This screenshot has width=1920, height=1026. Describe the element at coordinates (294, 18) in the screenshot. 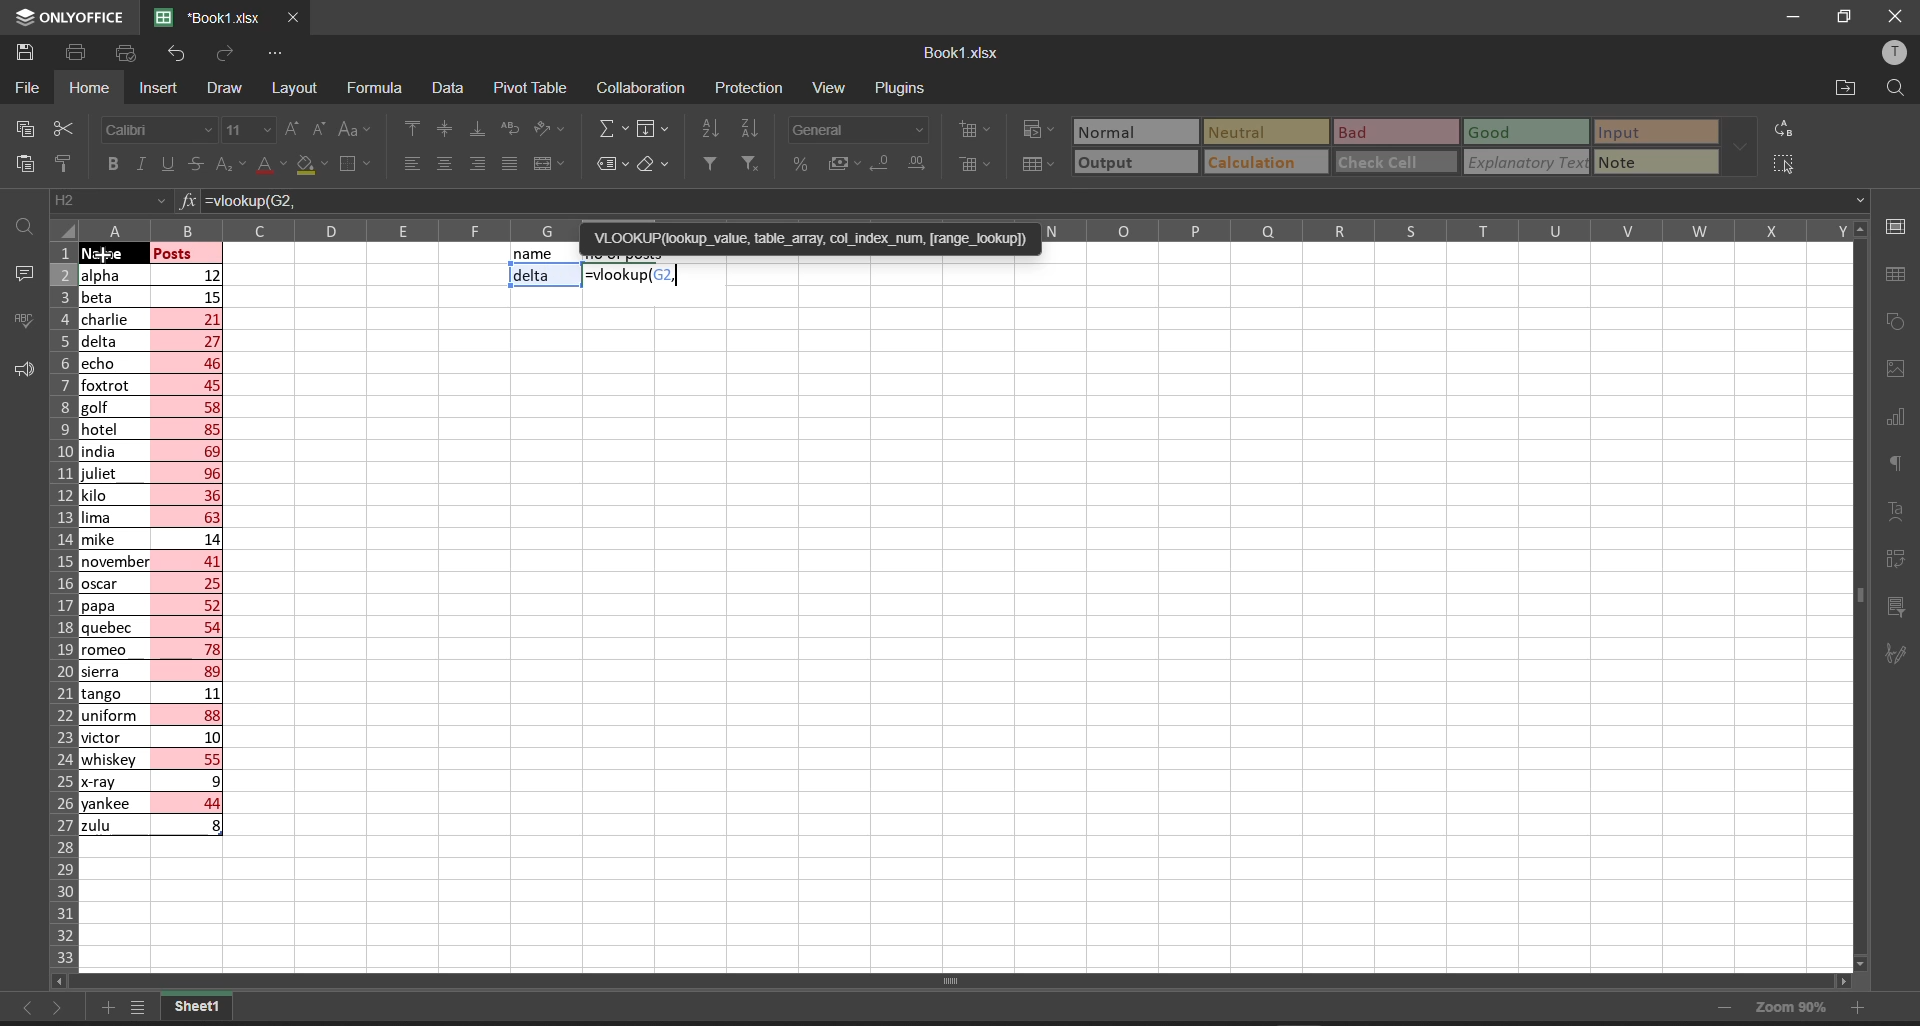

I see `close workbook` at that location.